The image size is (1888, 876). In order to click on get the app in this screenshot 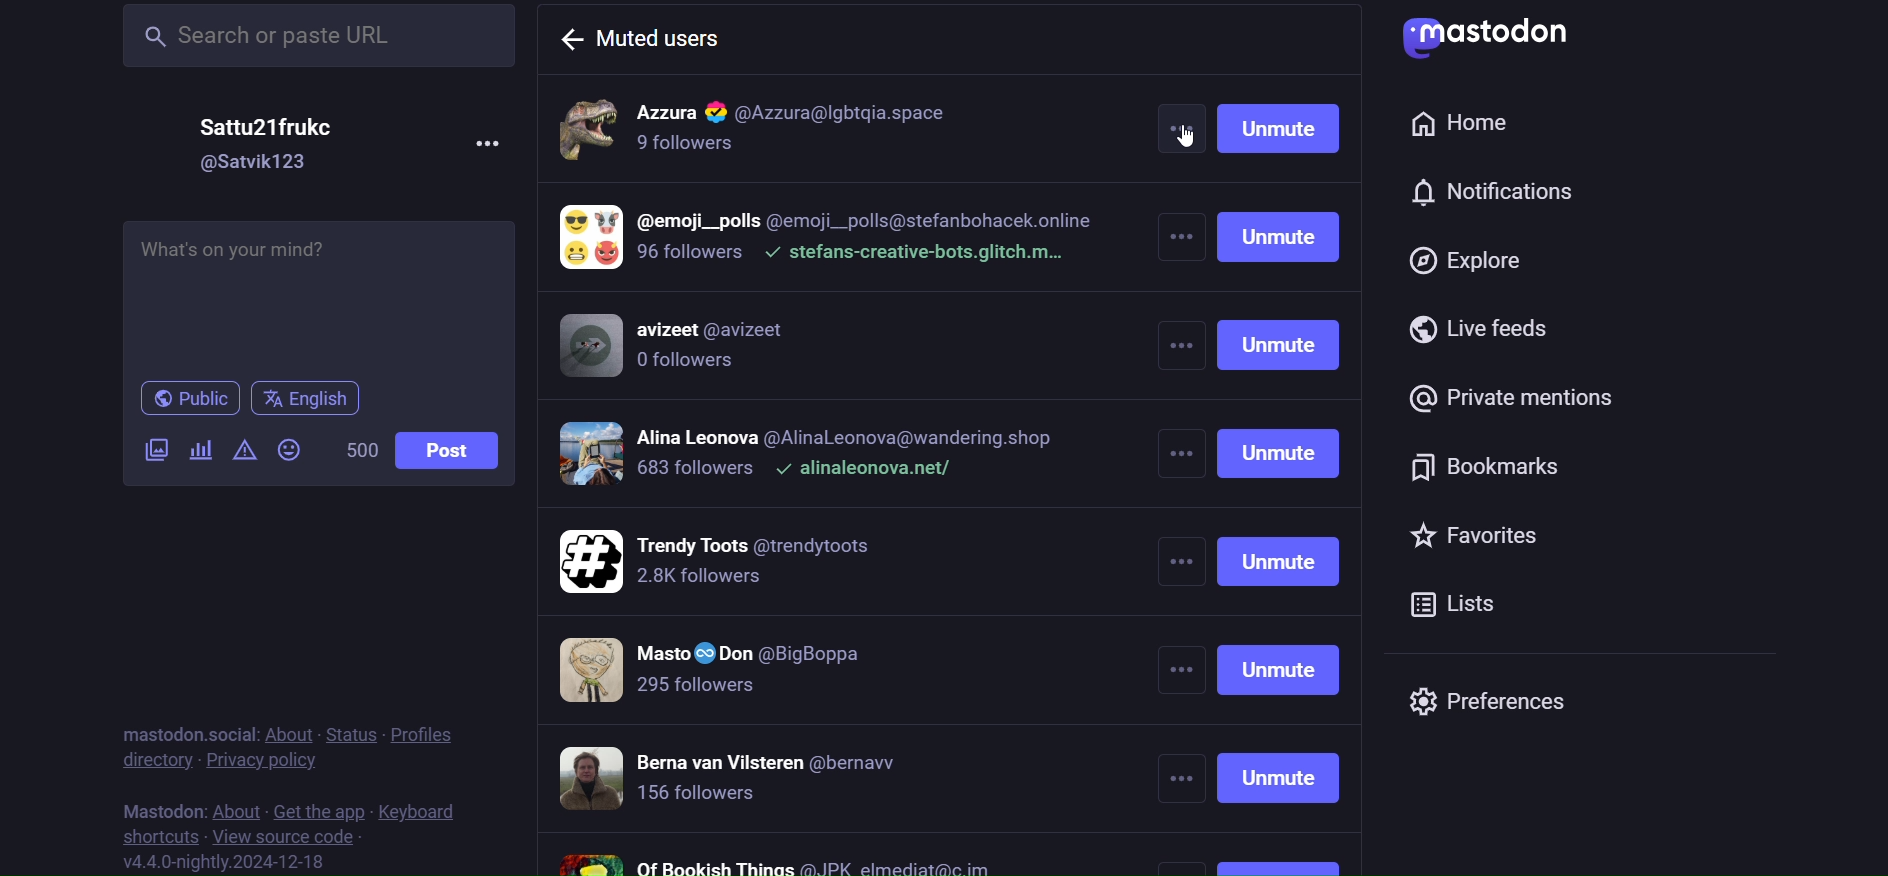, I will do `click(320, 813)`.